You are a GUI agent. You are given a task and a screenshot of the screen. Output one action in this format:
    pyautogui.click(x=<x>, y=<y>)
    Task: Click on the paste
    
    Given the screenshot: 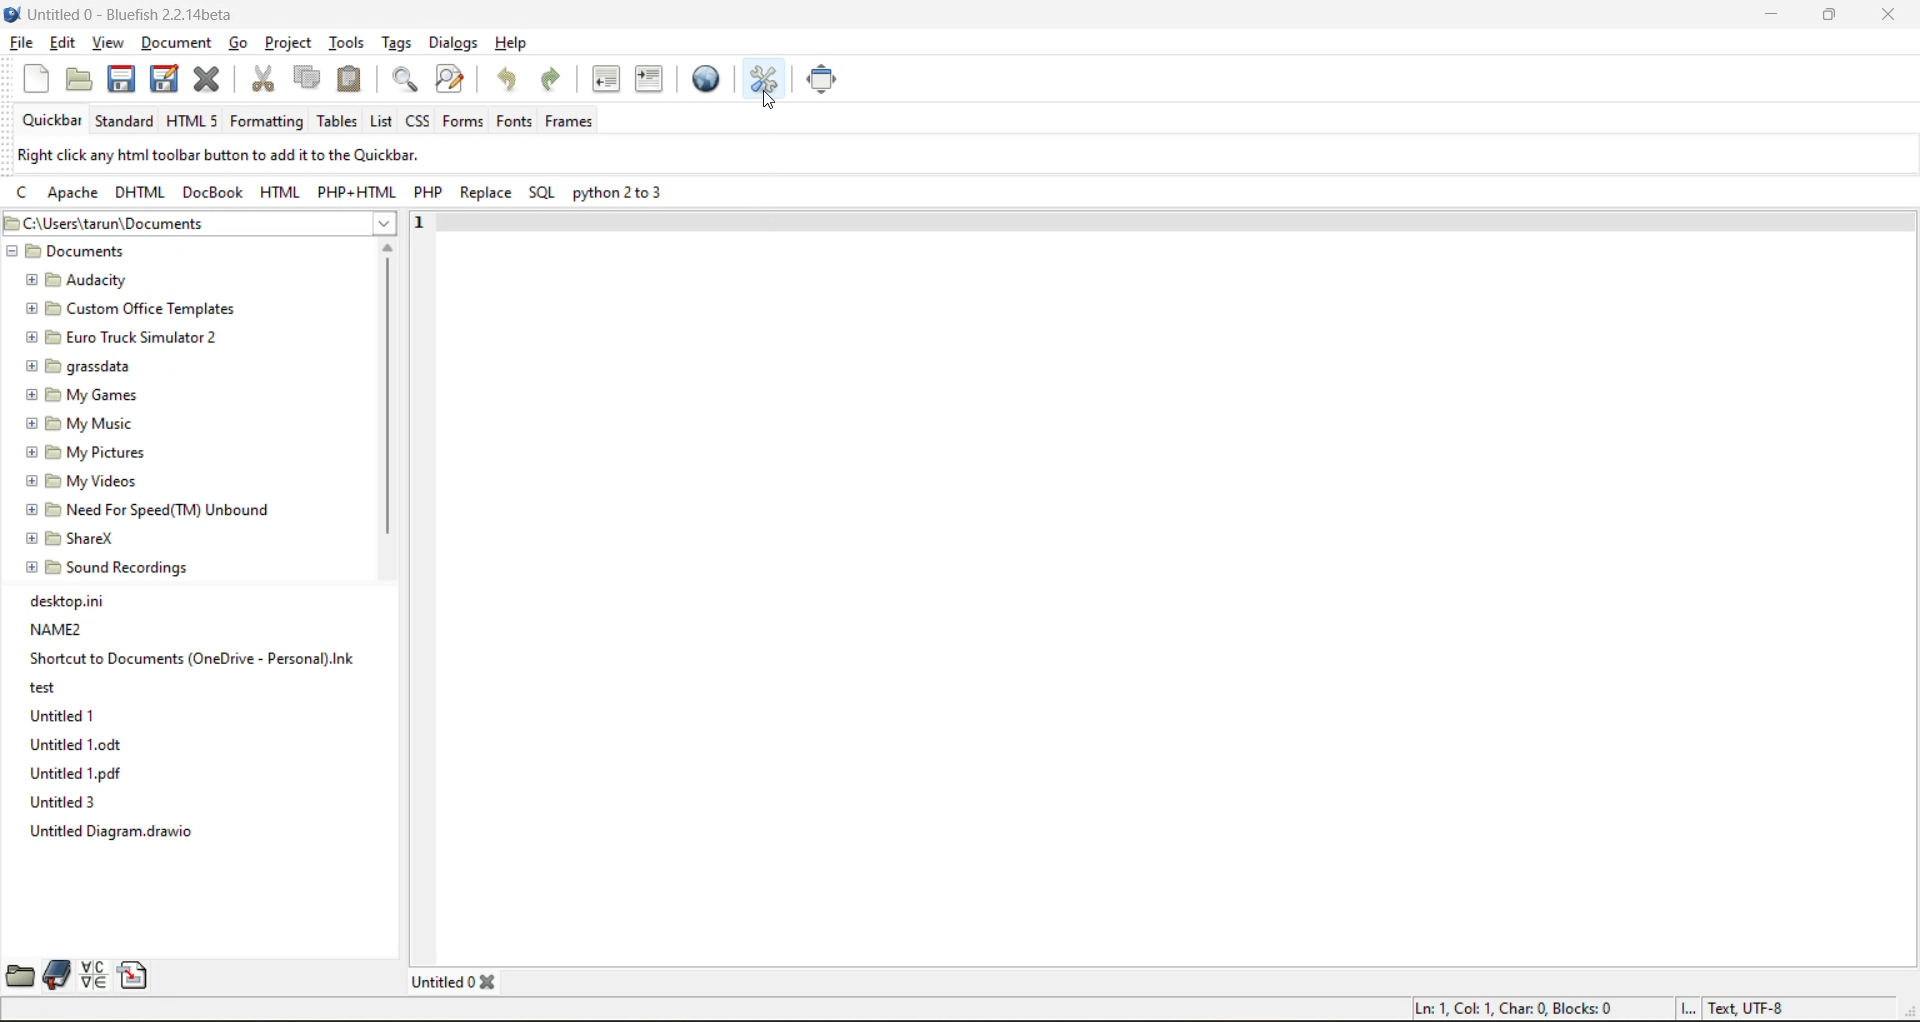 What is the action you would take?
    pyautogui.click(x=352, y=79)
    